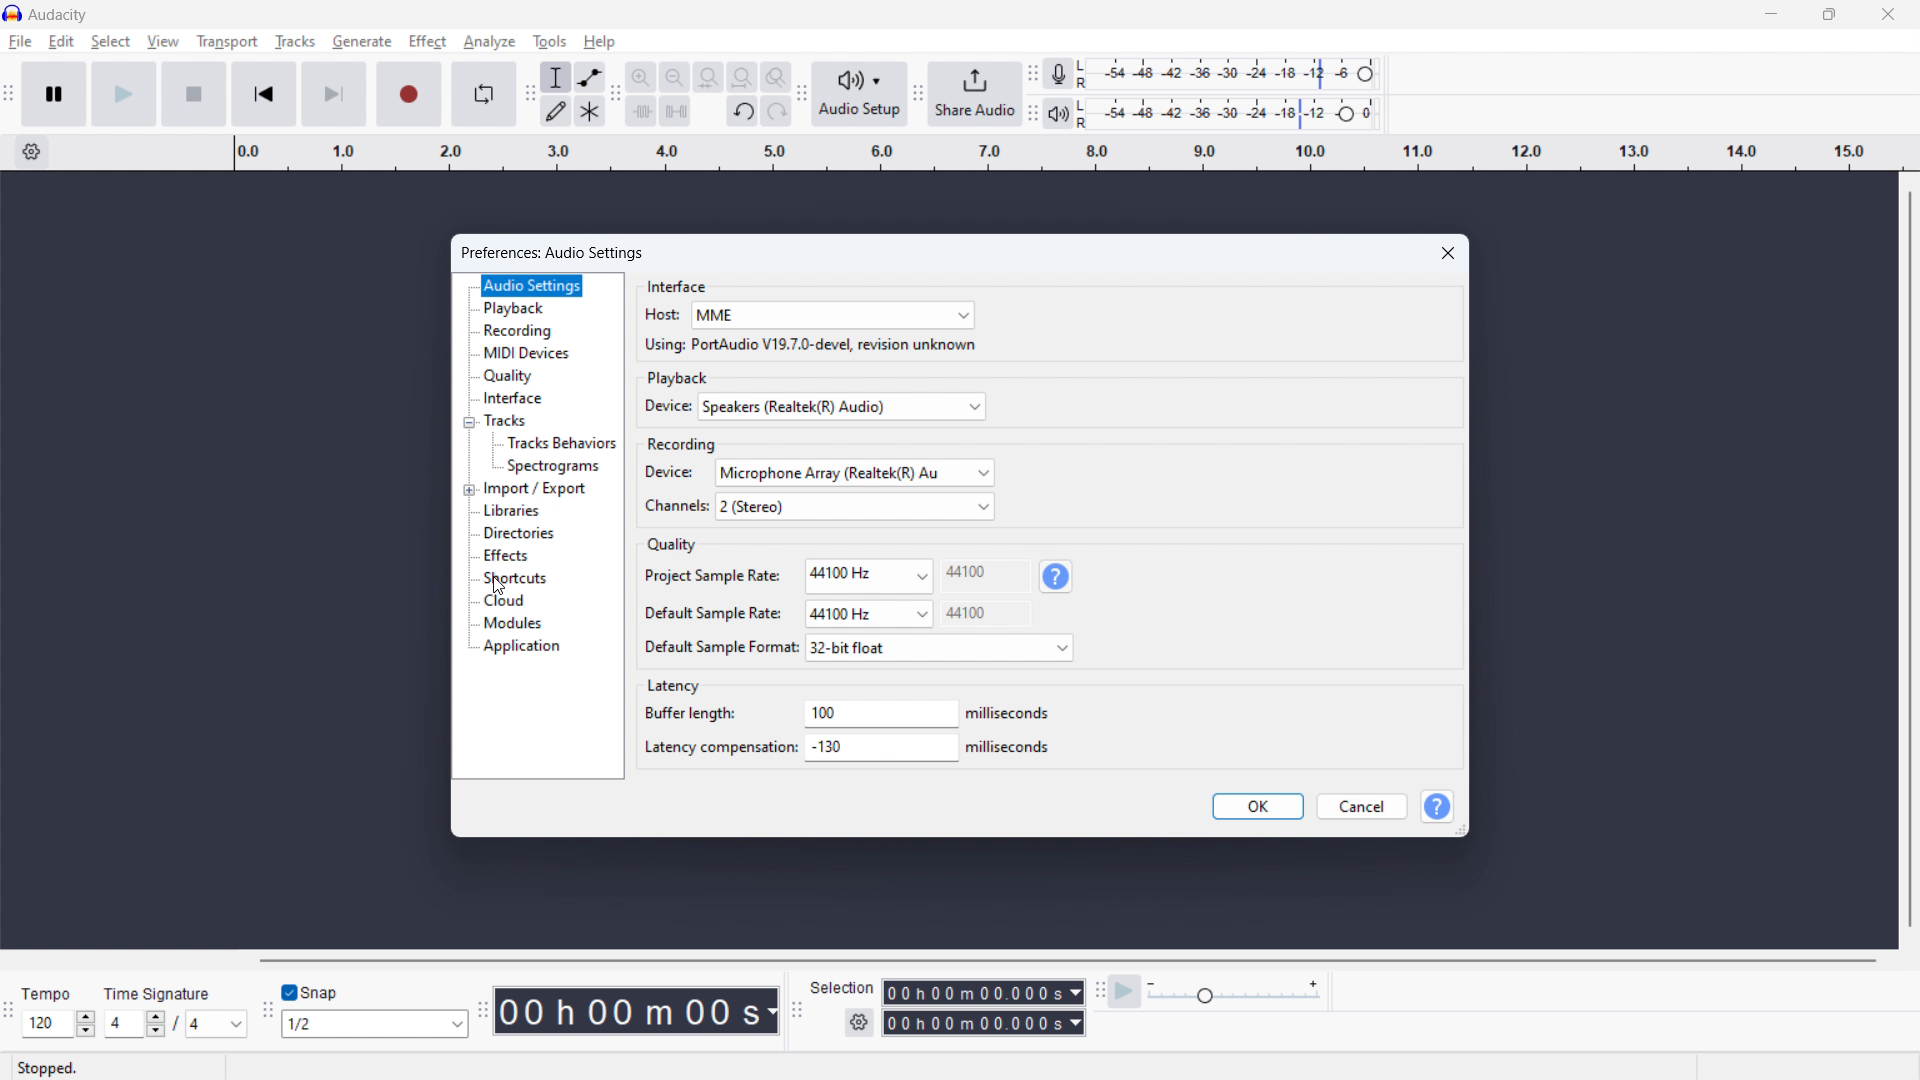  Describe the element at coordinates (842, 407) in the screenshot. I see `playback device` at that location.